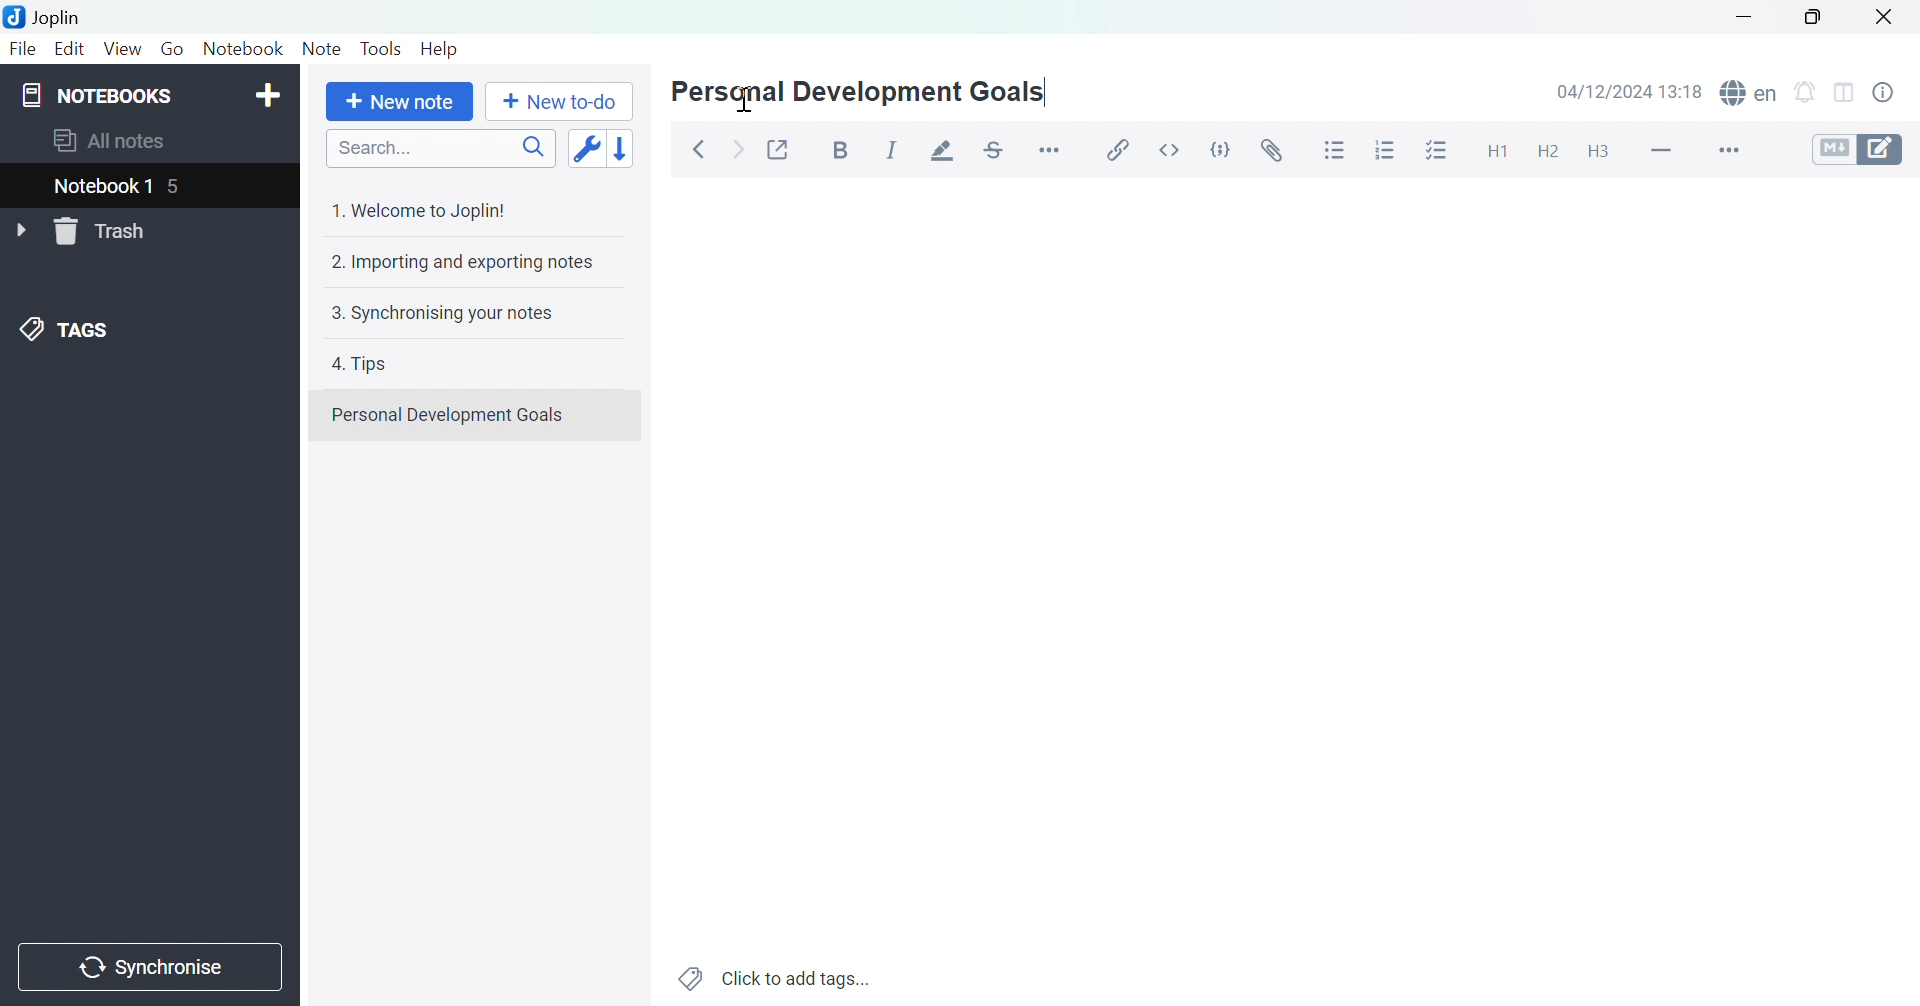  Describe the element at coordinates (69, 48) in the screenshot. I see `Edit` at that location.